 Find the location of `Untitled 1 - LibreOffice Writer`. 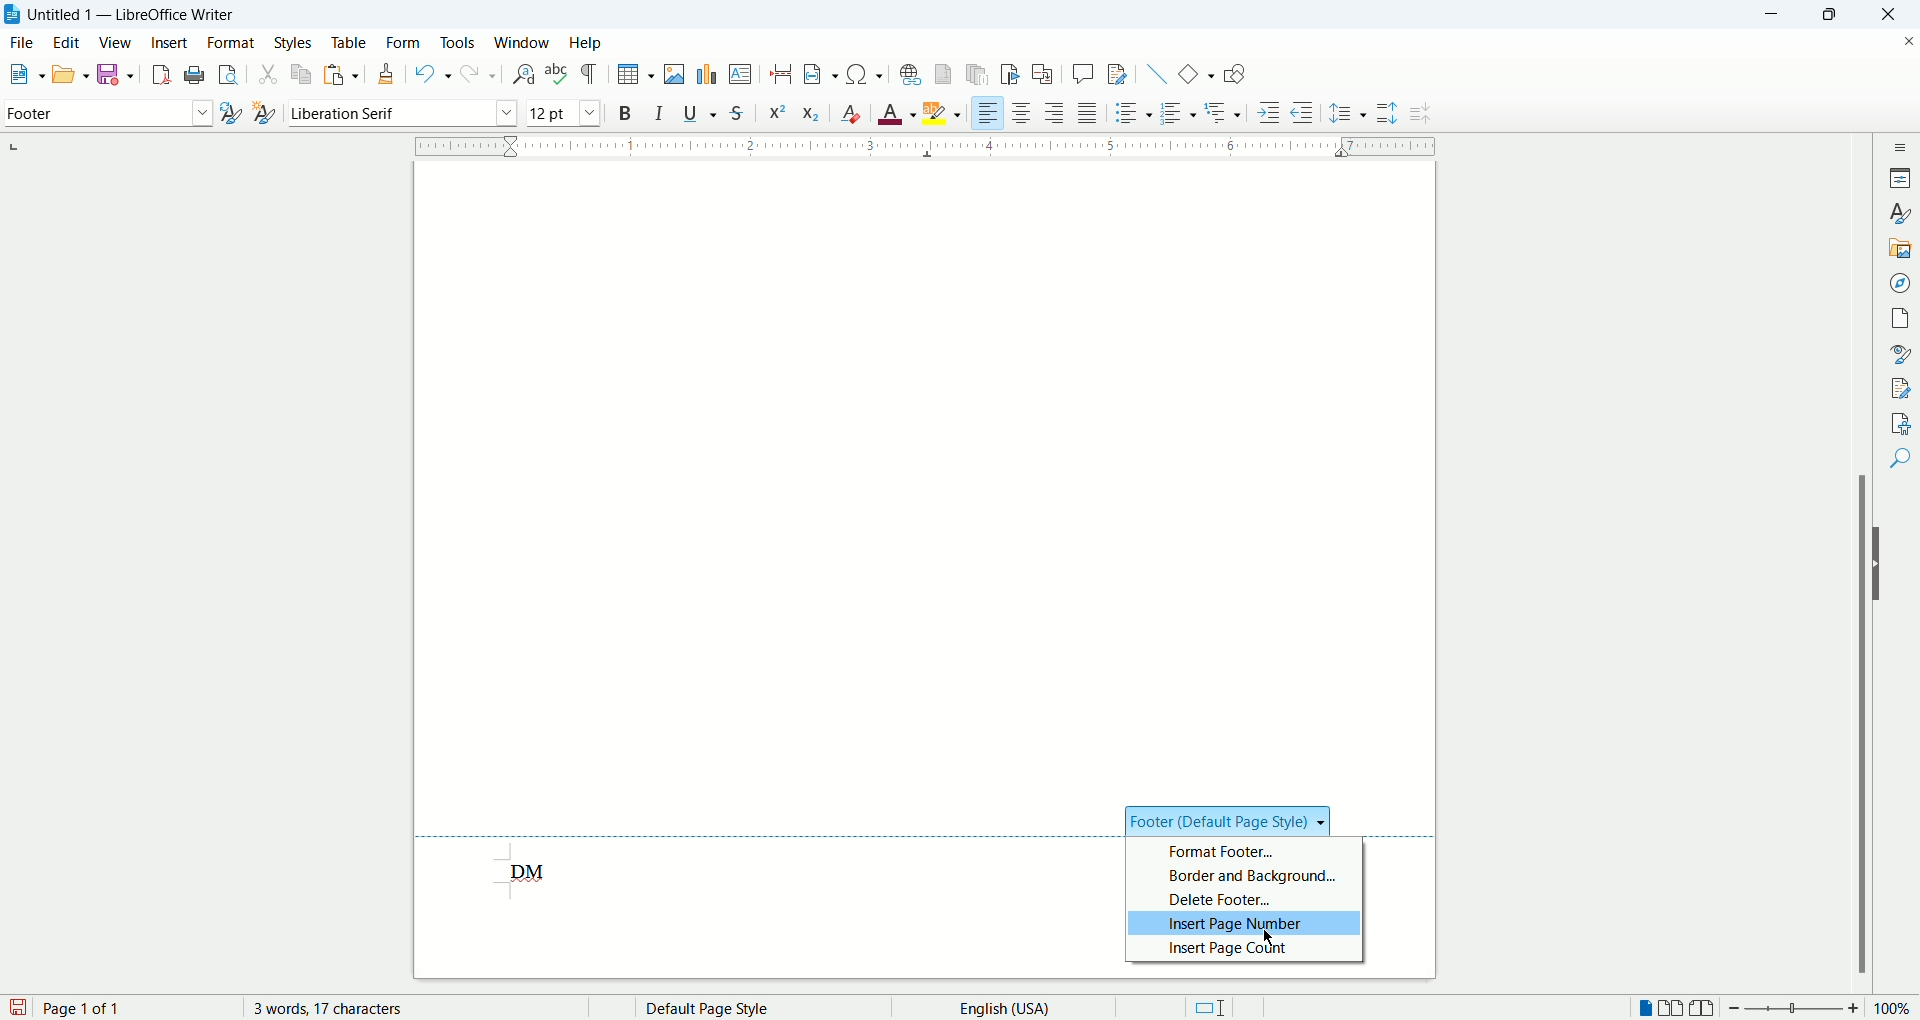

Untitled 1 - LibreOffice Writer is located at coordinates (136, 14).